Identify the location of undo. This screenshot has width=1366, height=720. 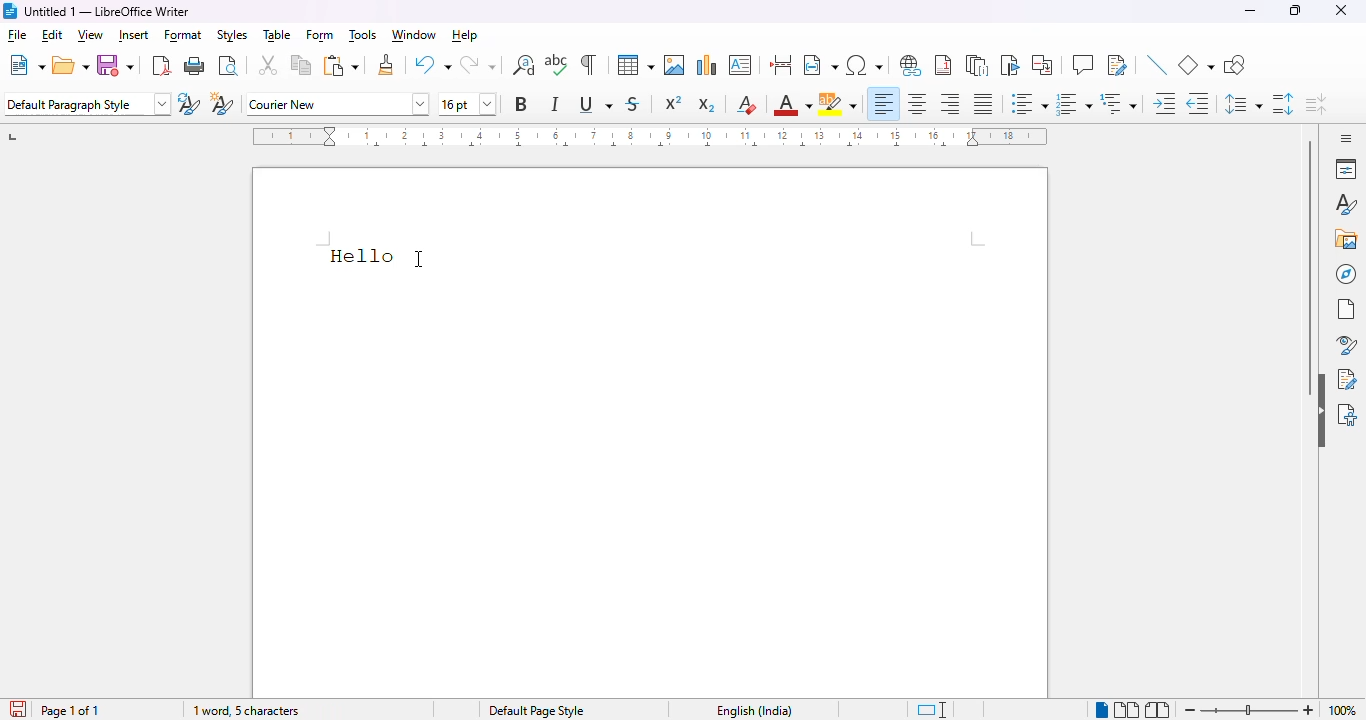
(432, 64).